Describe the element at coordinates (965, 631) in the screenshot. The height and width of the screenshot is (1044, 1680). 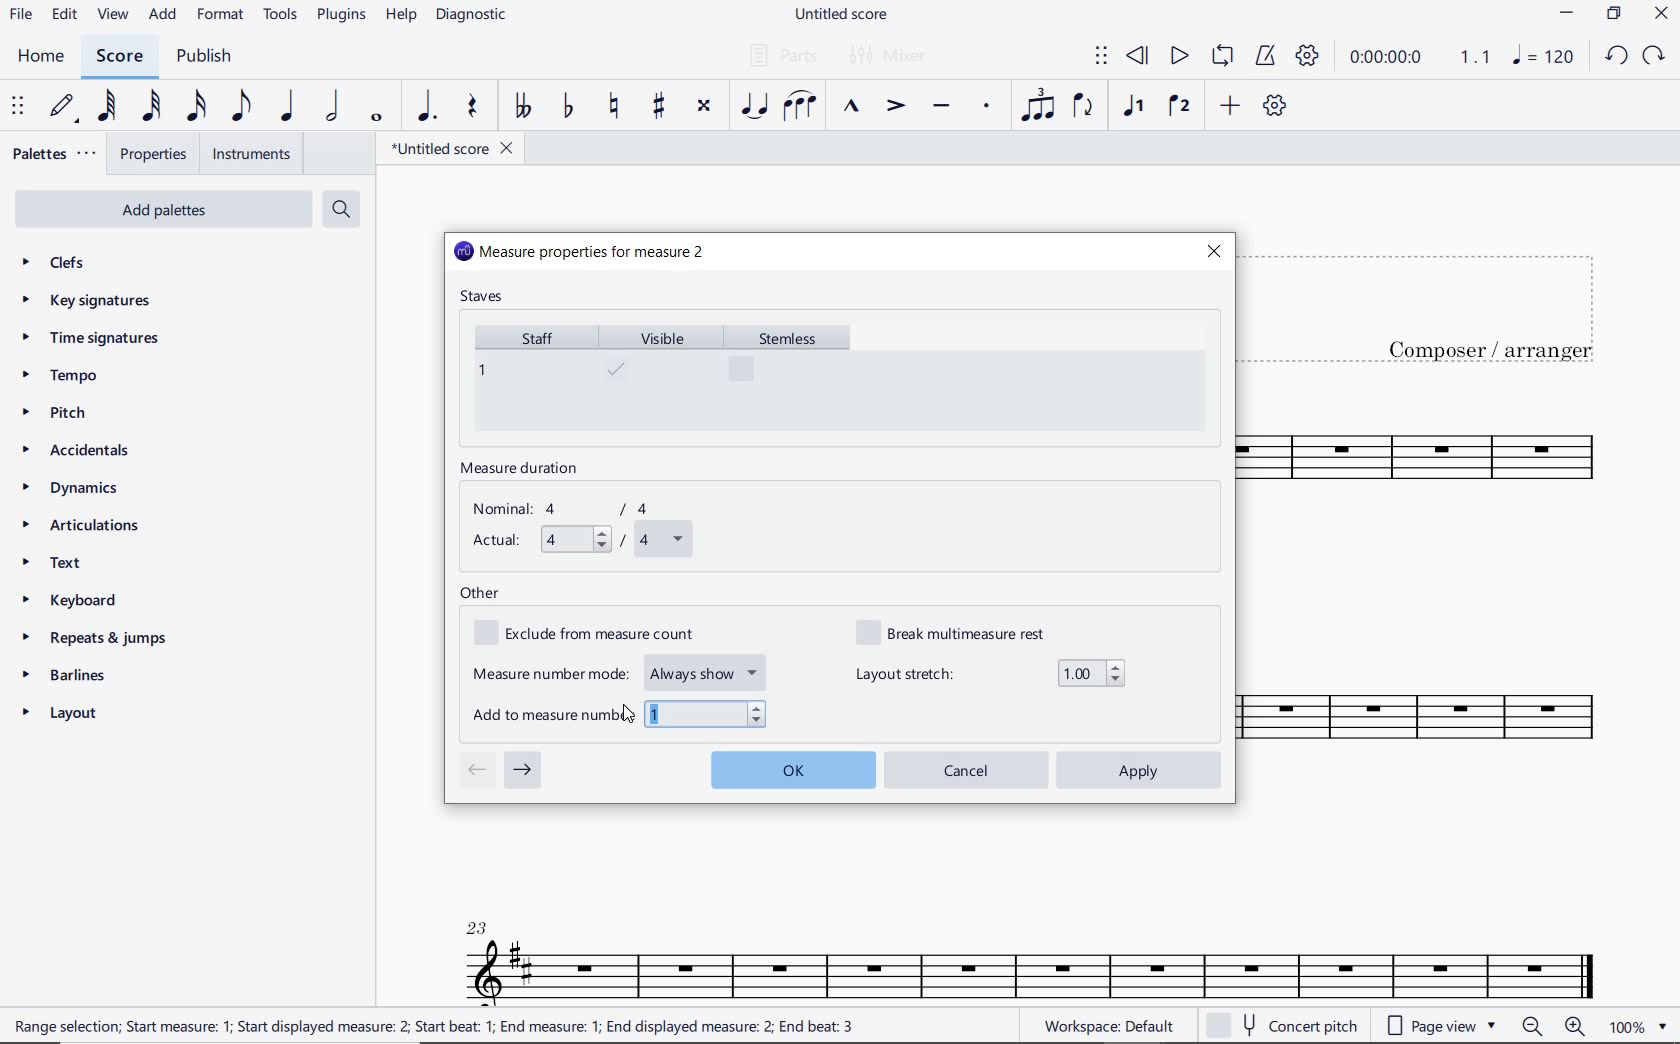
I see `break multimeasure rest` at that location.